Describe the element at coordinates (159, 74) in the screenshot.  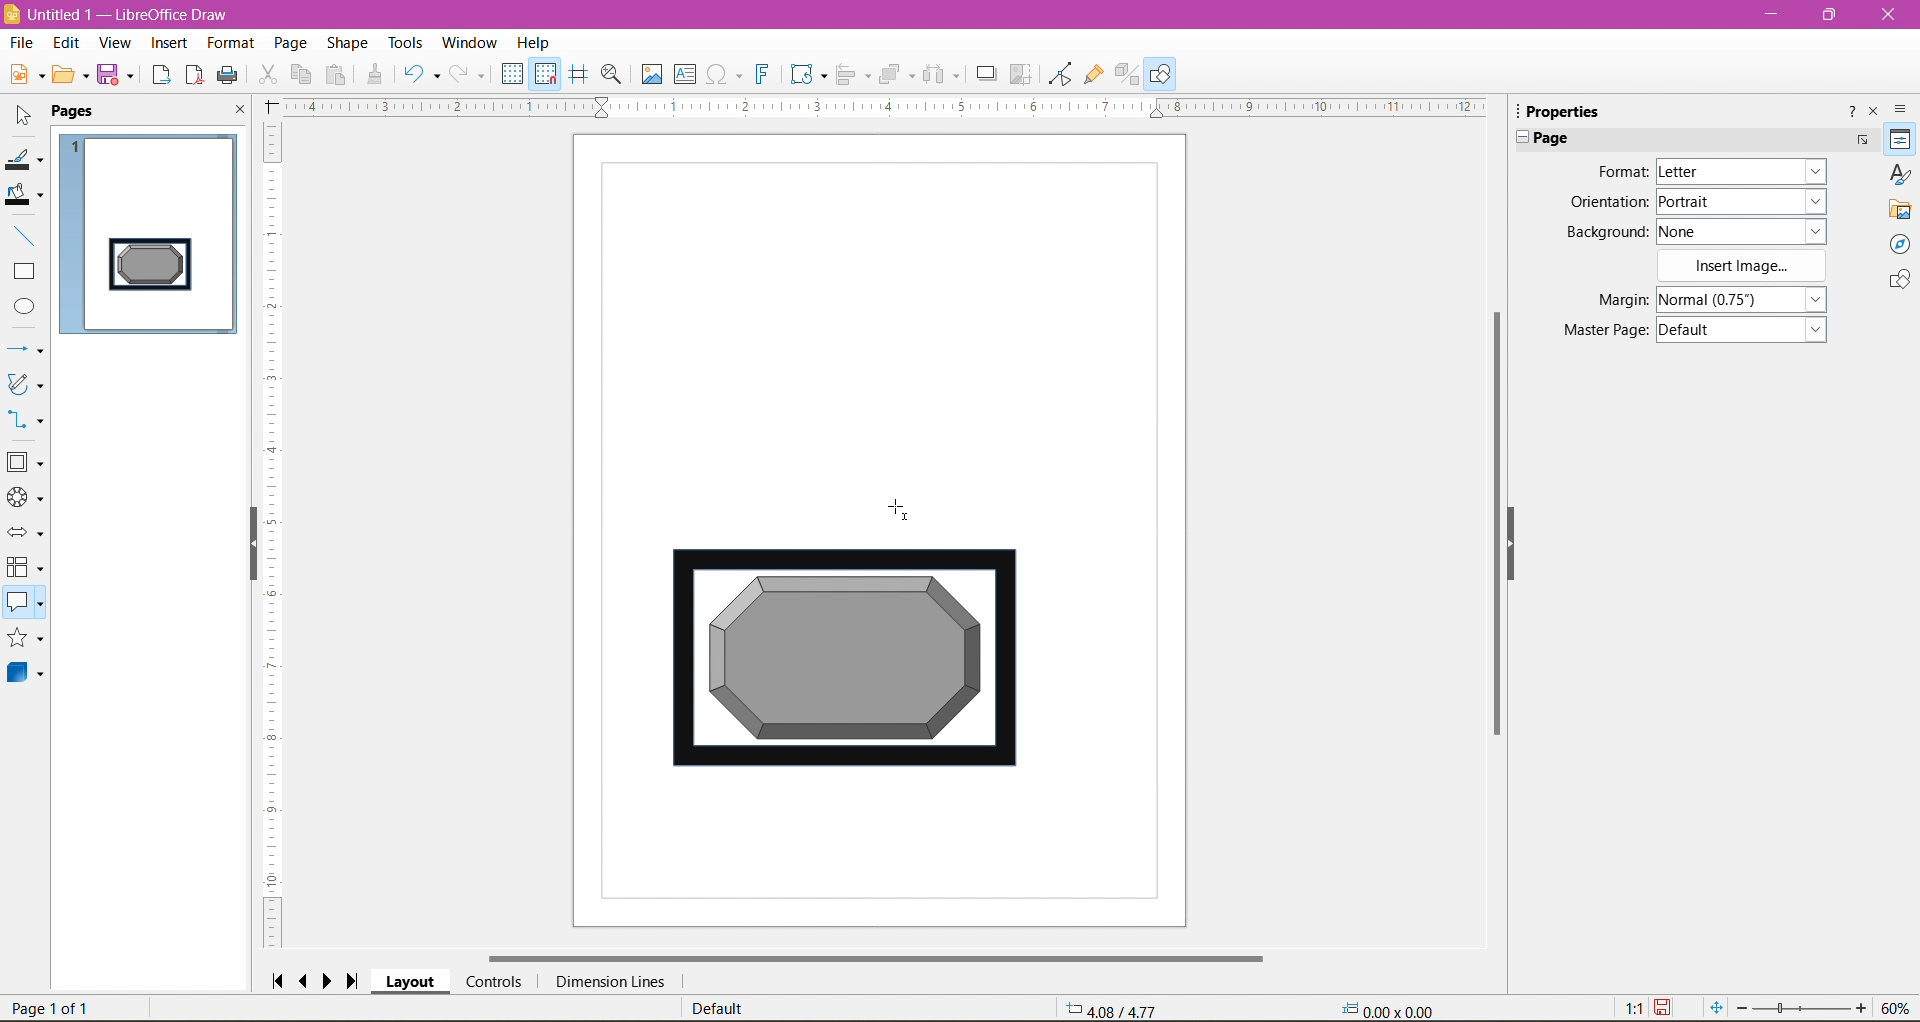
I see `Export` at that location.